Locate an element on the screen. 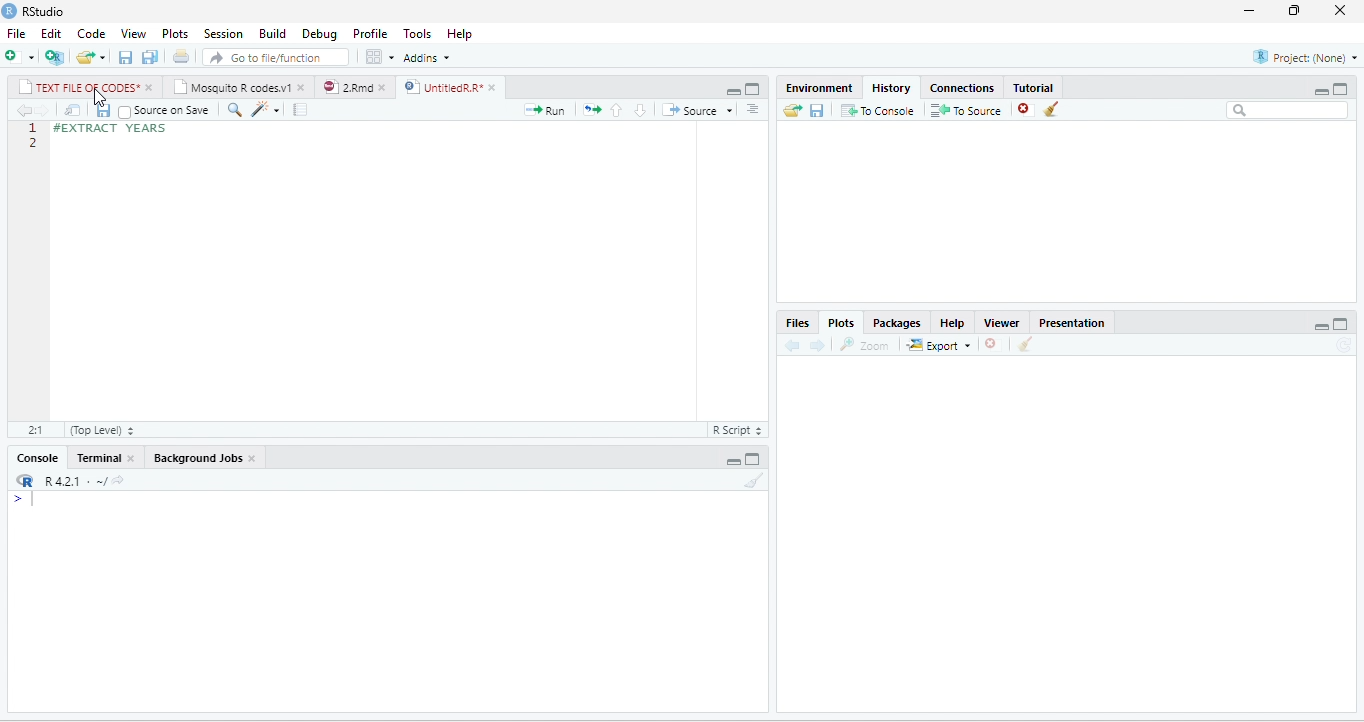 Image resolution: width=1364 pixels, height=722 pixels. clear is located at coordinates (1025, 343).